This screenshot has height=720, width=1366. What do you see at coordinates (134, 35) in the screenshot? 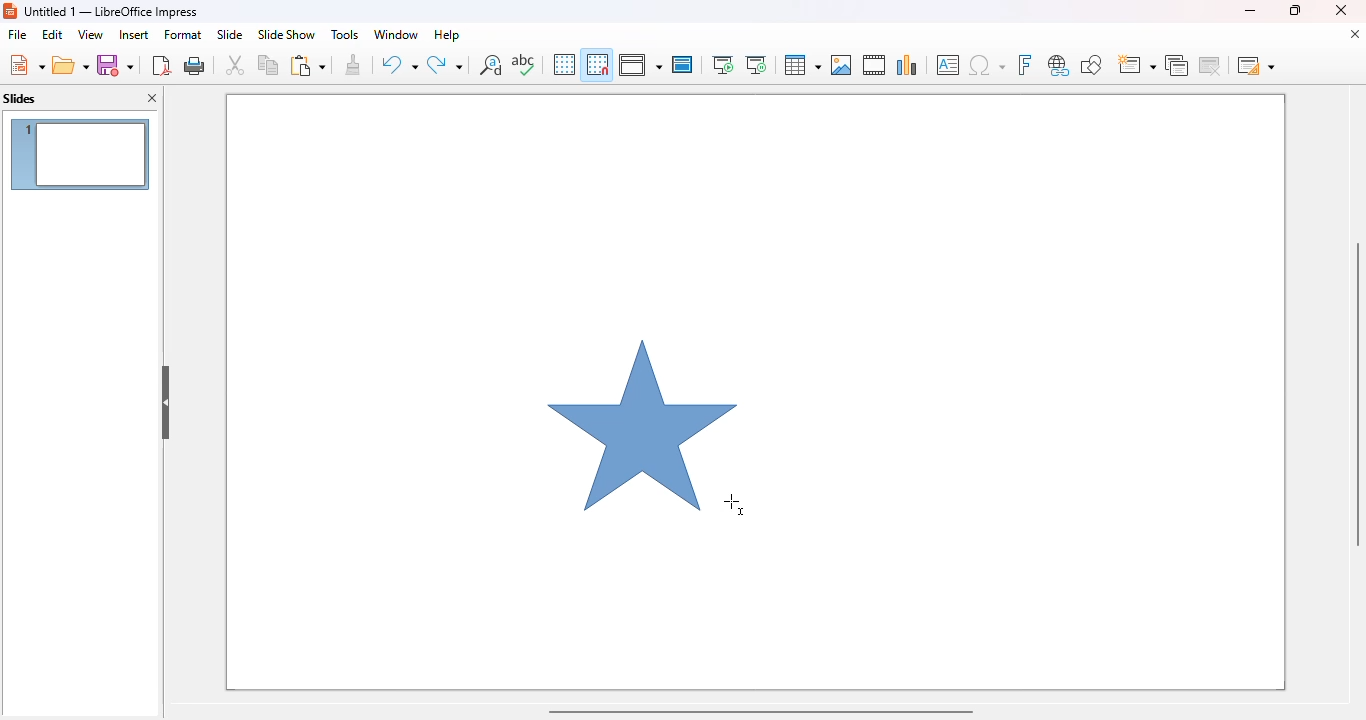
I see `insert` at bounding box center [134, 35].